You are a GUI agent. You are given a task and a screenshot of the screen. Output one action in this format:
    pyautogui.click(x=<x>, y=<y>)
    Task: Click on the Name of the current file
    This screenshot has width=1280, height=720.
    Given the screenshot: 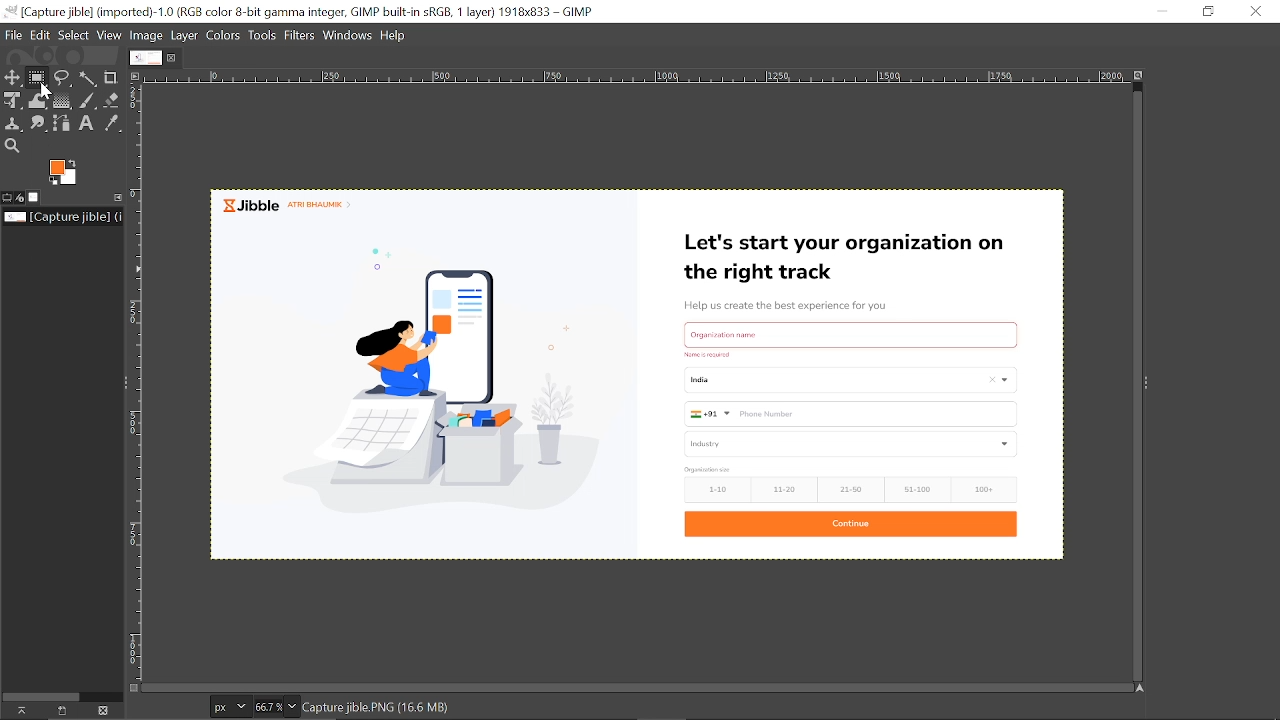 What is the action you would take?
    pyautogui.click(x=64, y=217)
    